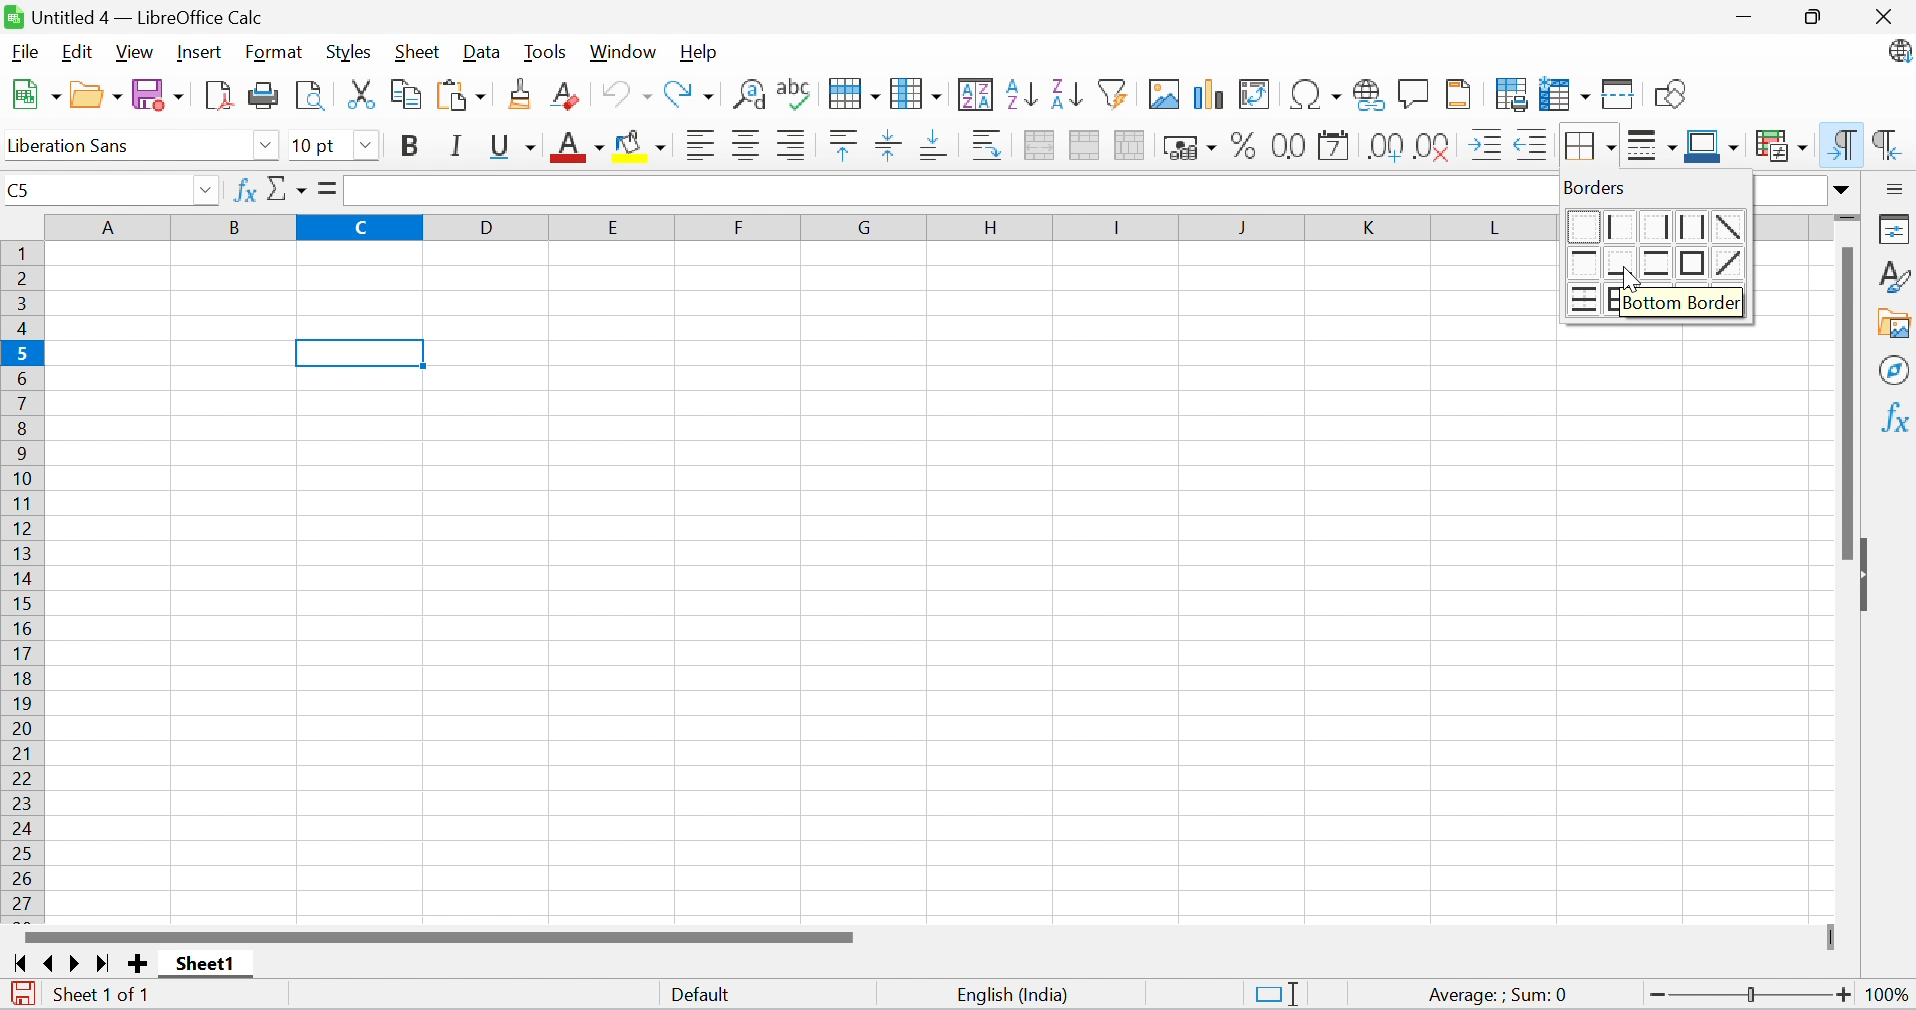 This screenshot has height=1010, width=1916. I want to click on Styles, so click(349, 53).